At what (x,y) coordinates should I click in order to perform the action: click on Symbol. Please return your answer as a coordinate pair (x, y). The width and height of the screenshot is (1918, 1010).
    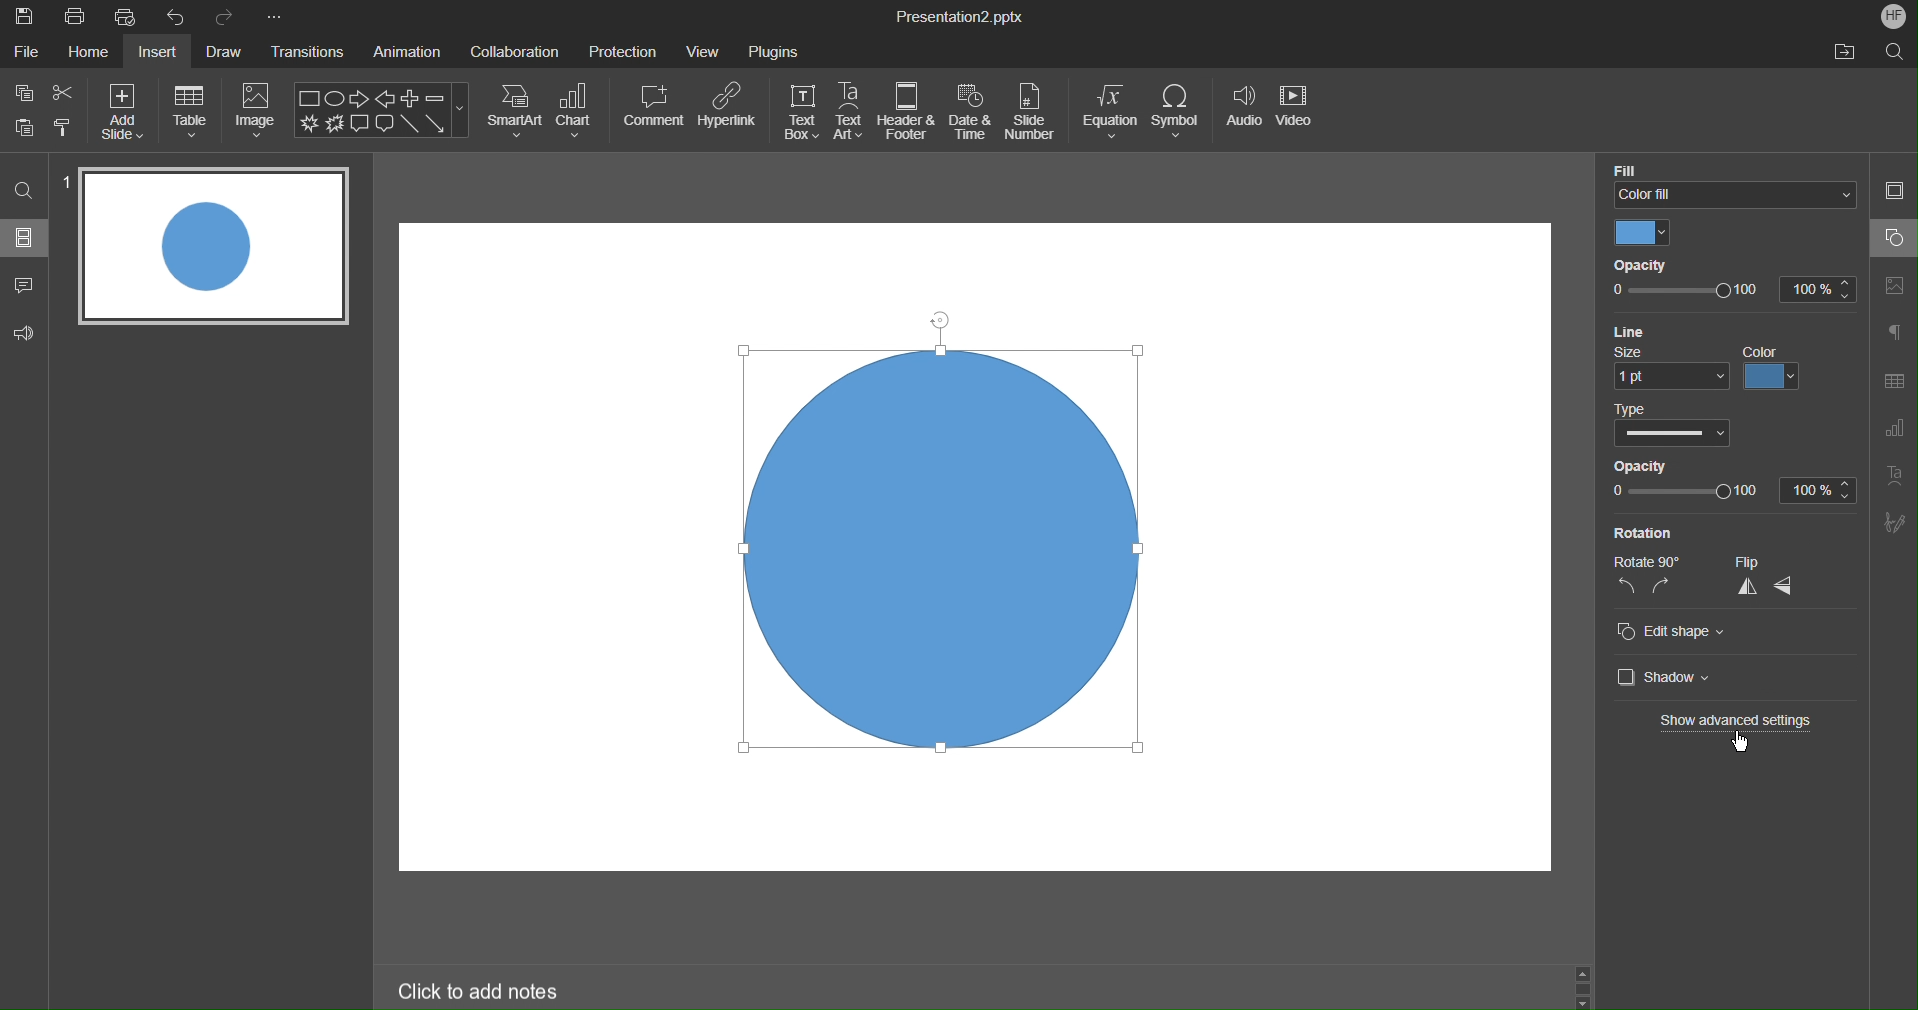
    Looking at the image, I should click on (1179, 112).